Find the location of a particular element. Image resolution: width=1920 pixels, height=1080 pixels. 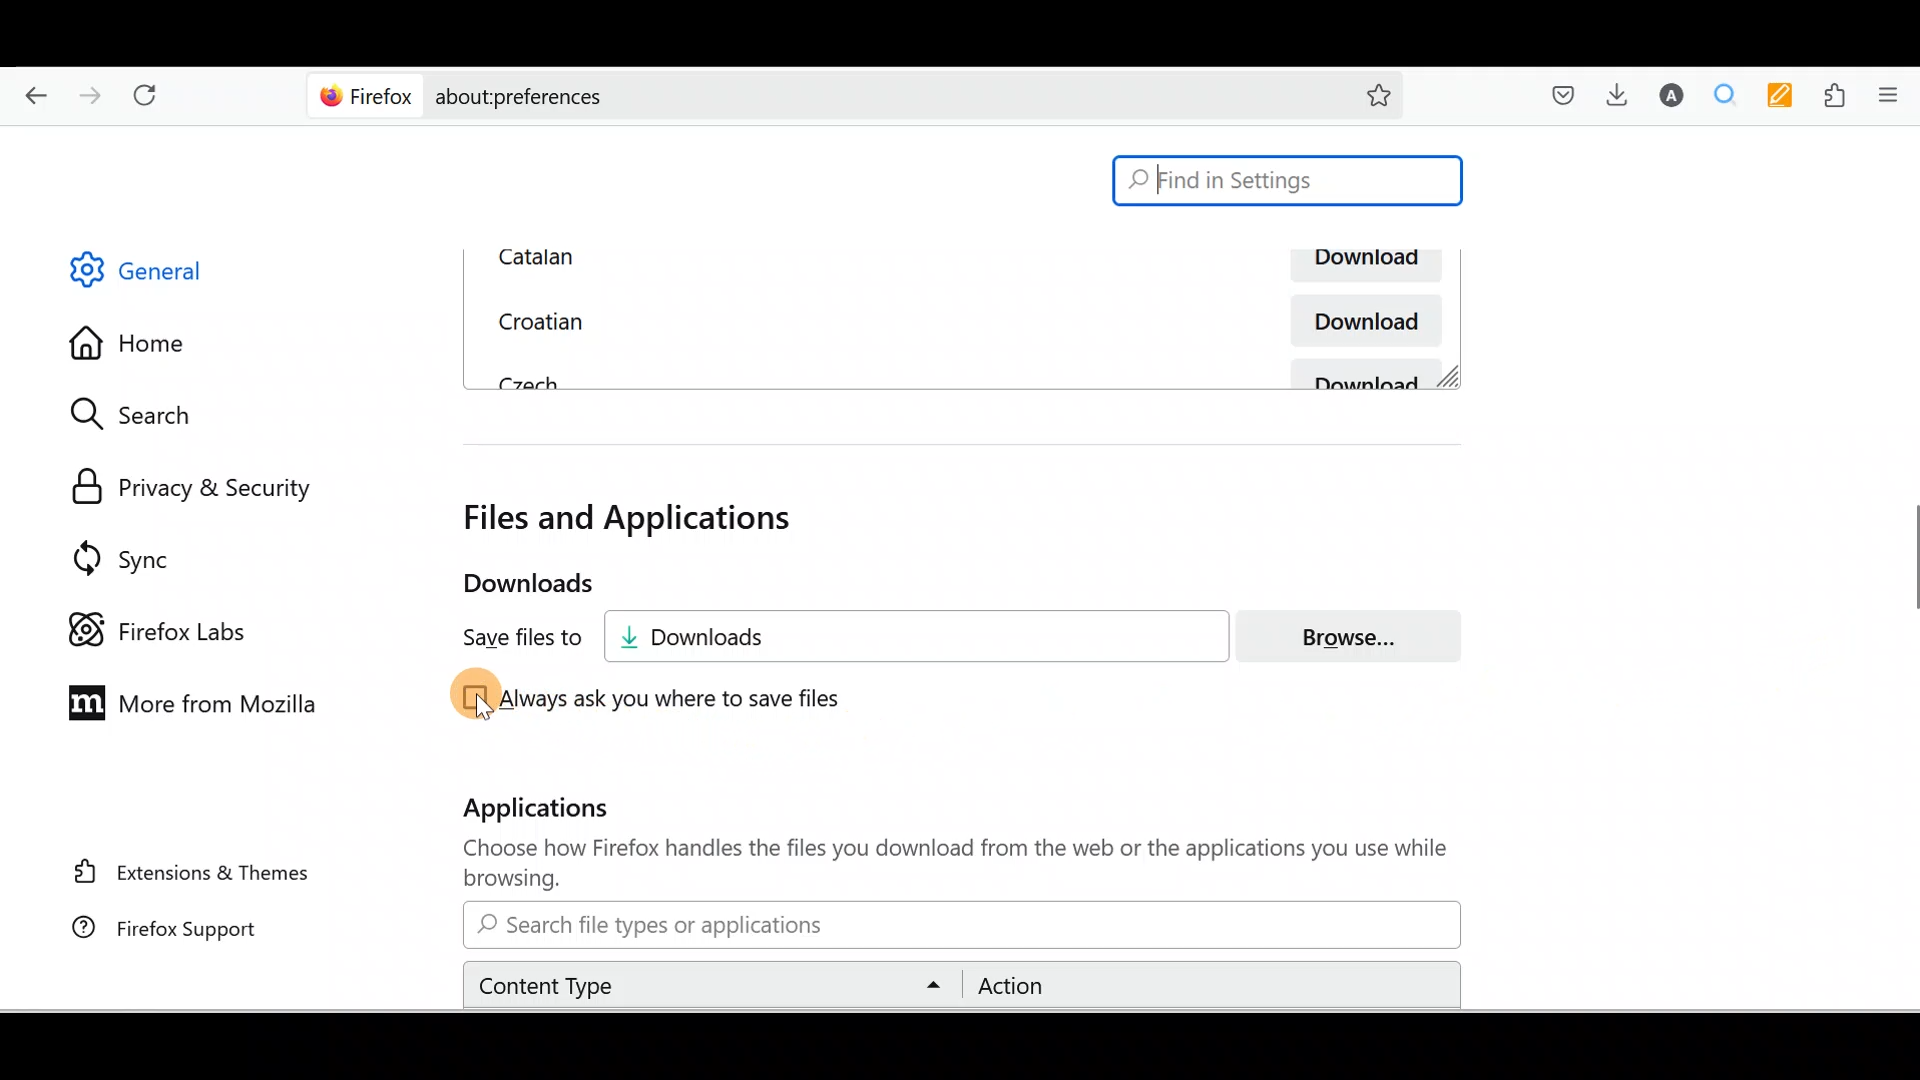

Czech is located at coordinates (524, 380).